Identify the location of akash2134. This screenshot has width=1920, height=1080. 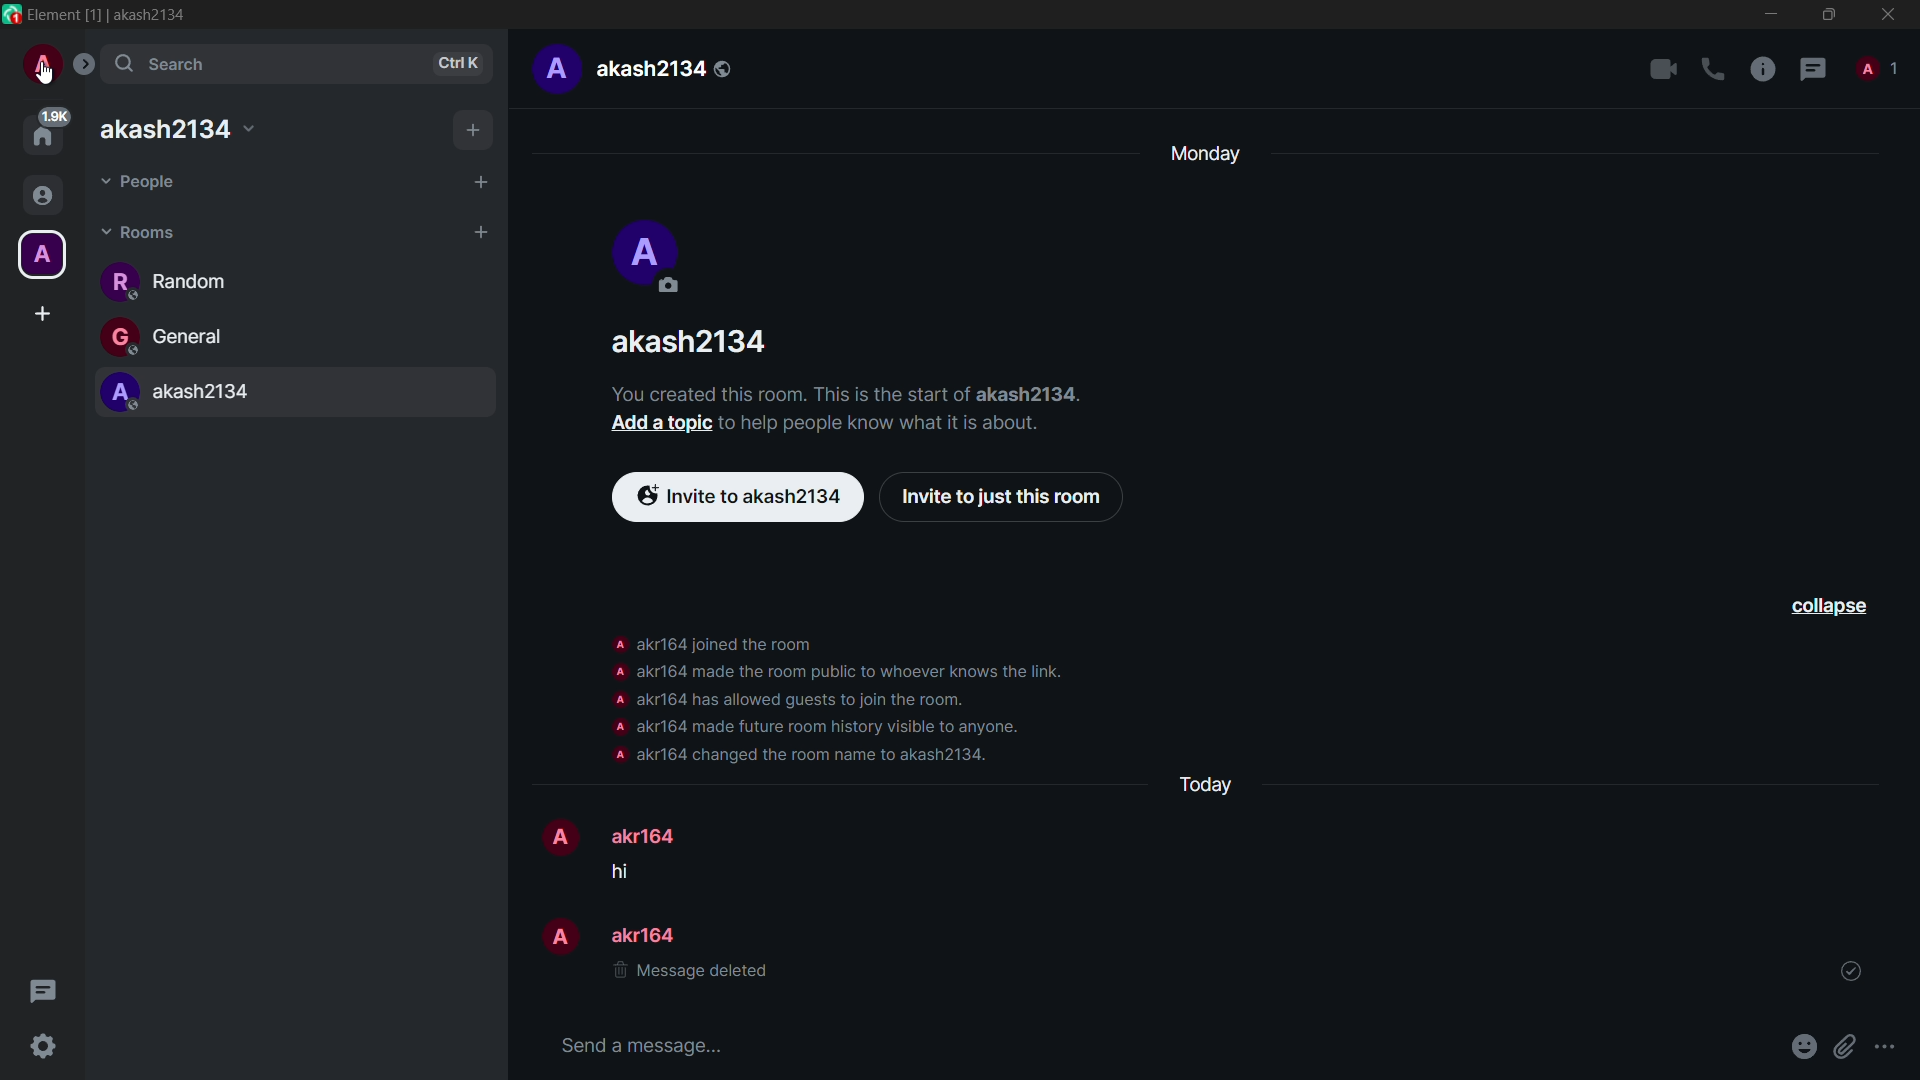
(176, 131).